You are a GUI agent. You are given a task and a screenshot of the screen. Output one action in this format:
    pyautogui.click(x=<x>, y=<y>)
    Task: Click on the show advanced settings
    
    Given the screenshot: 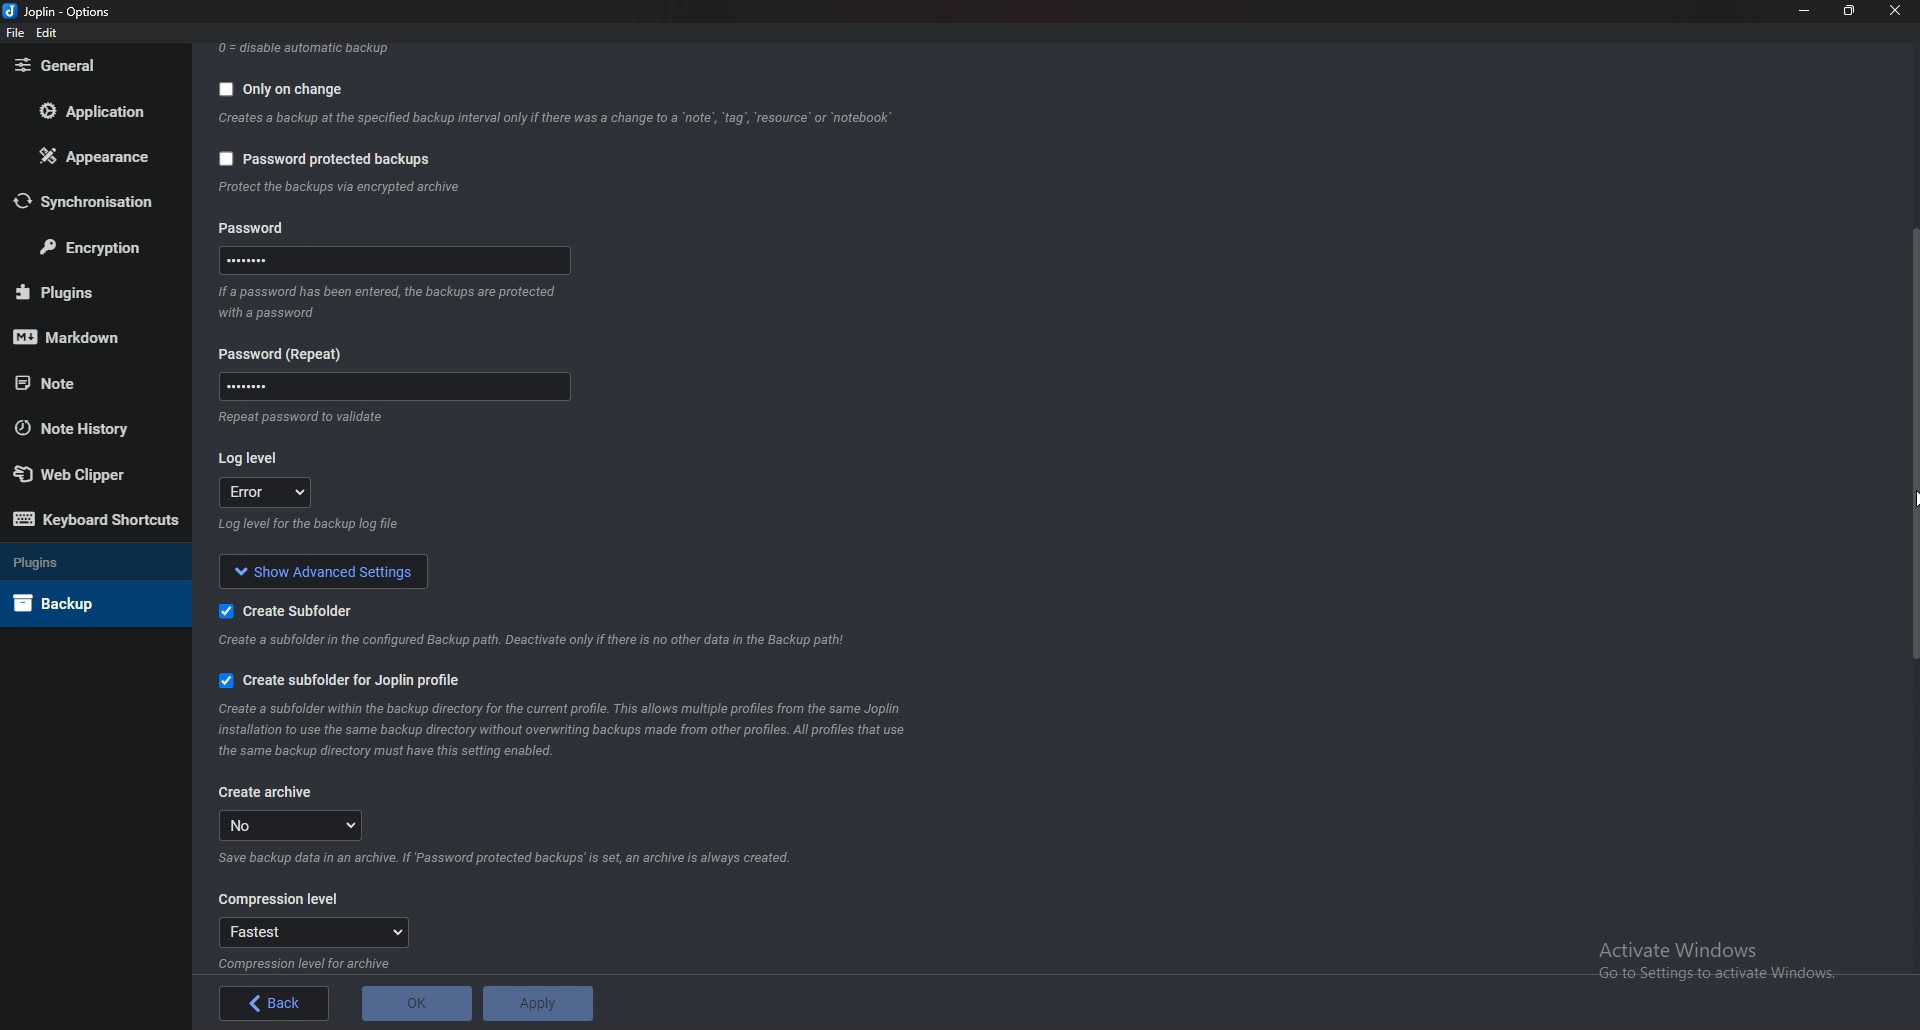 What is the action you would take?
    pyautogui.click(x=324, y=570)
    